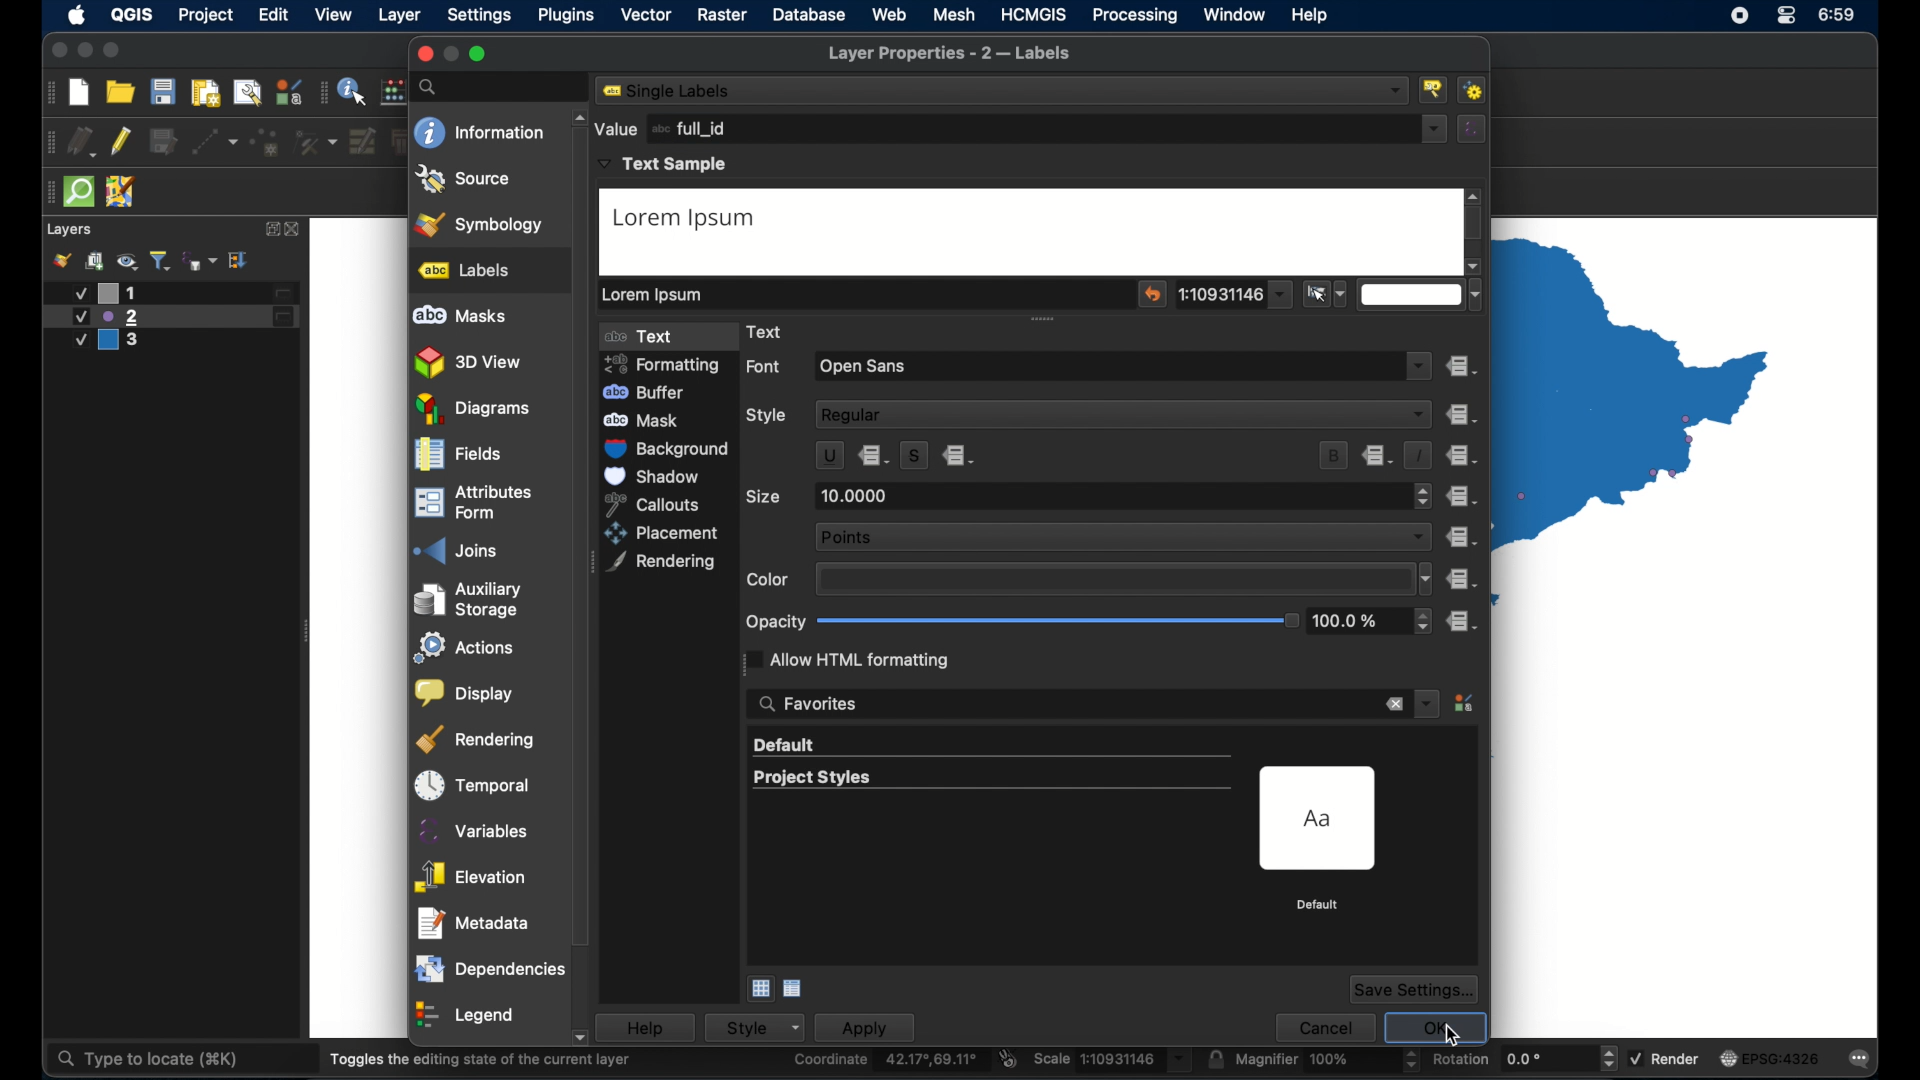  I want to click on 10.0000, so click(858, 496).